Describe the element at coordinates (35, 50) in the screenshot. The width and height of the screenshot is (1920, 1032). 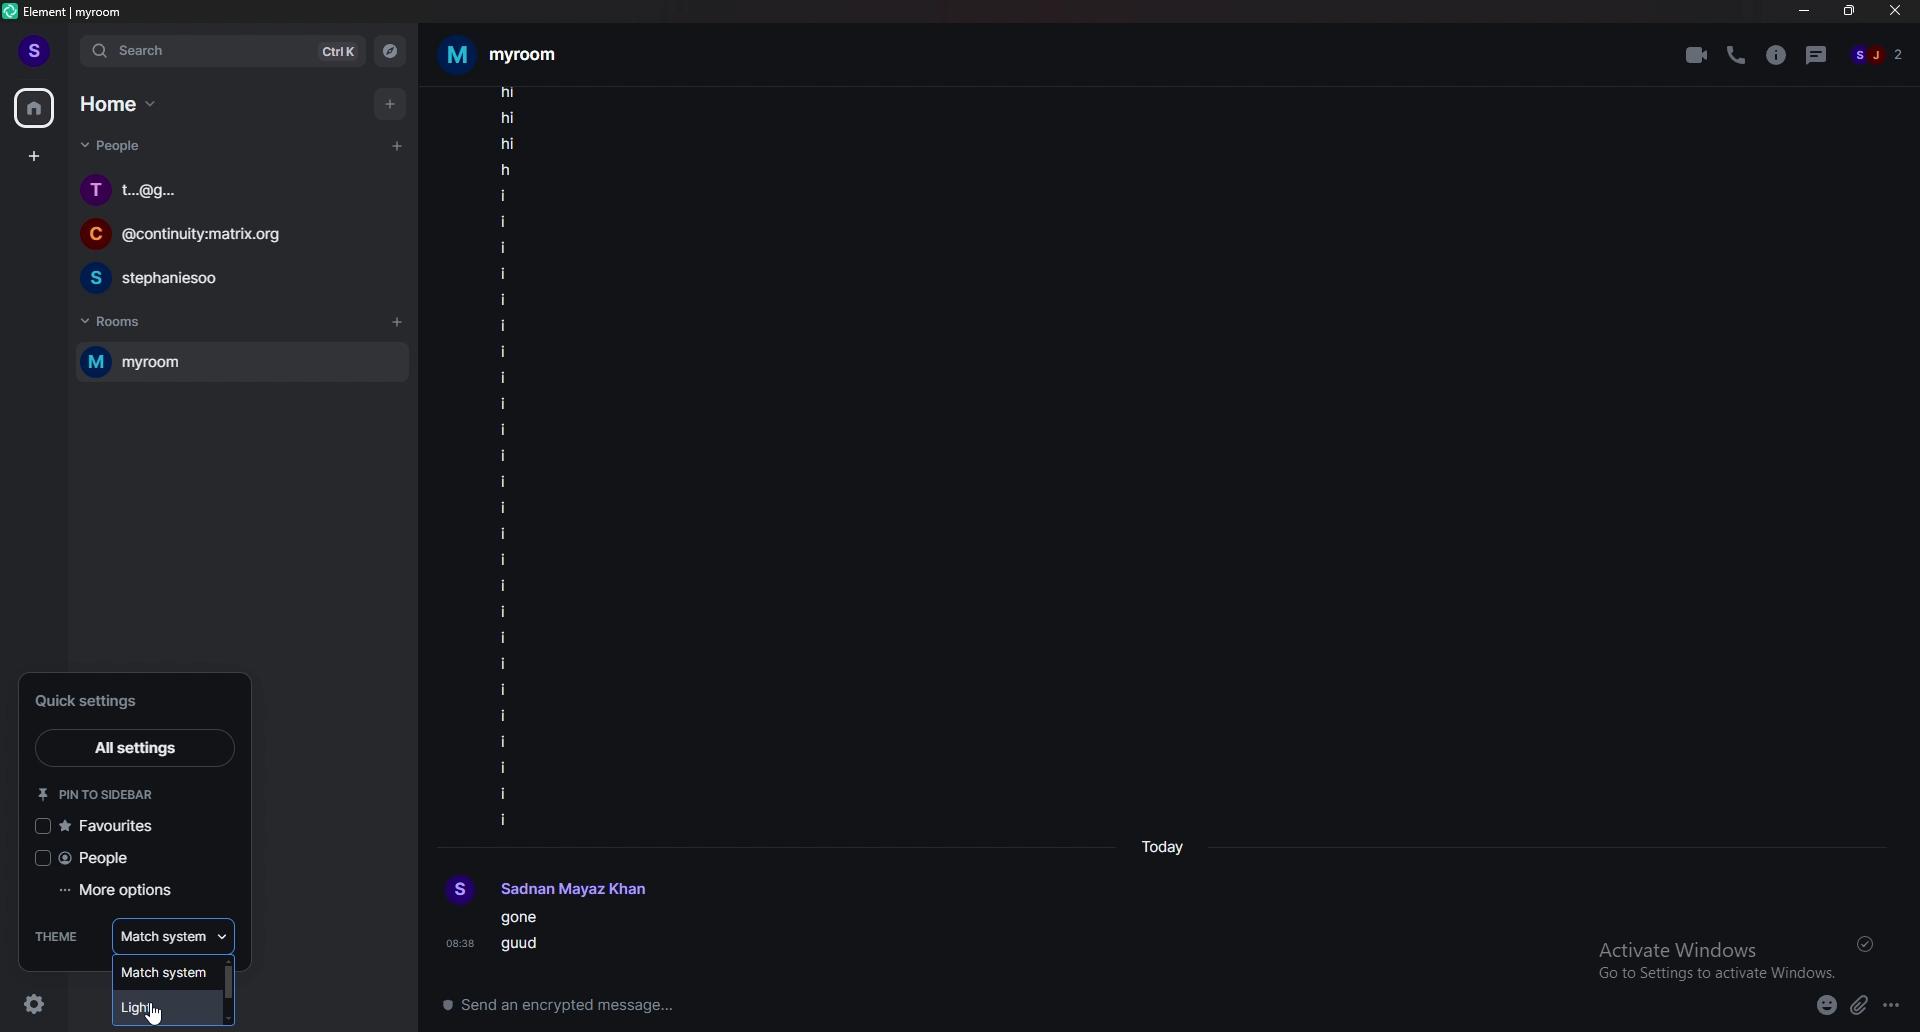
I see `profile` at that location.